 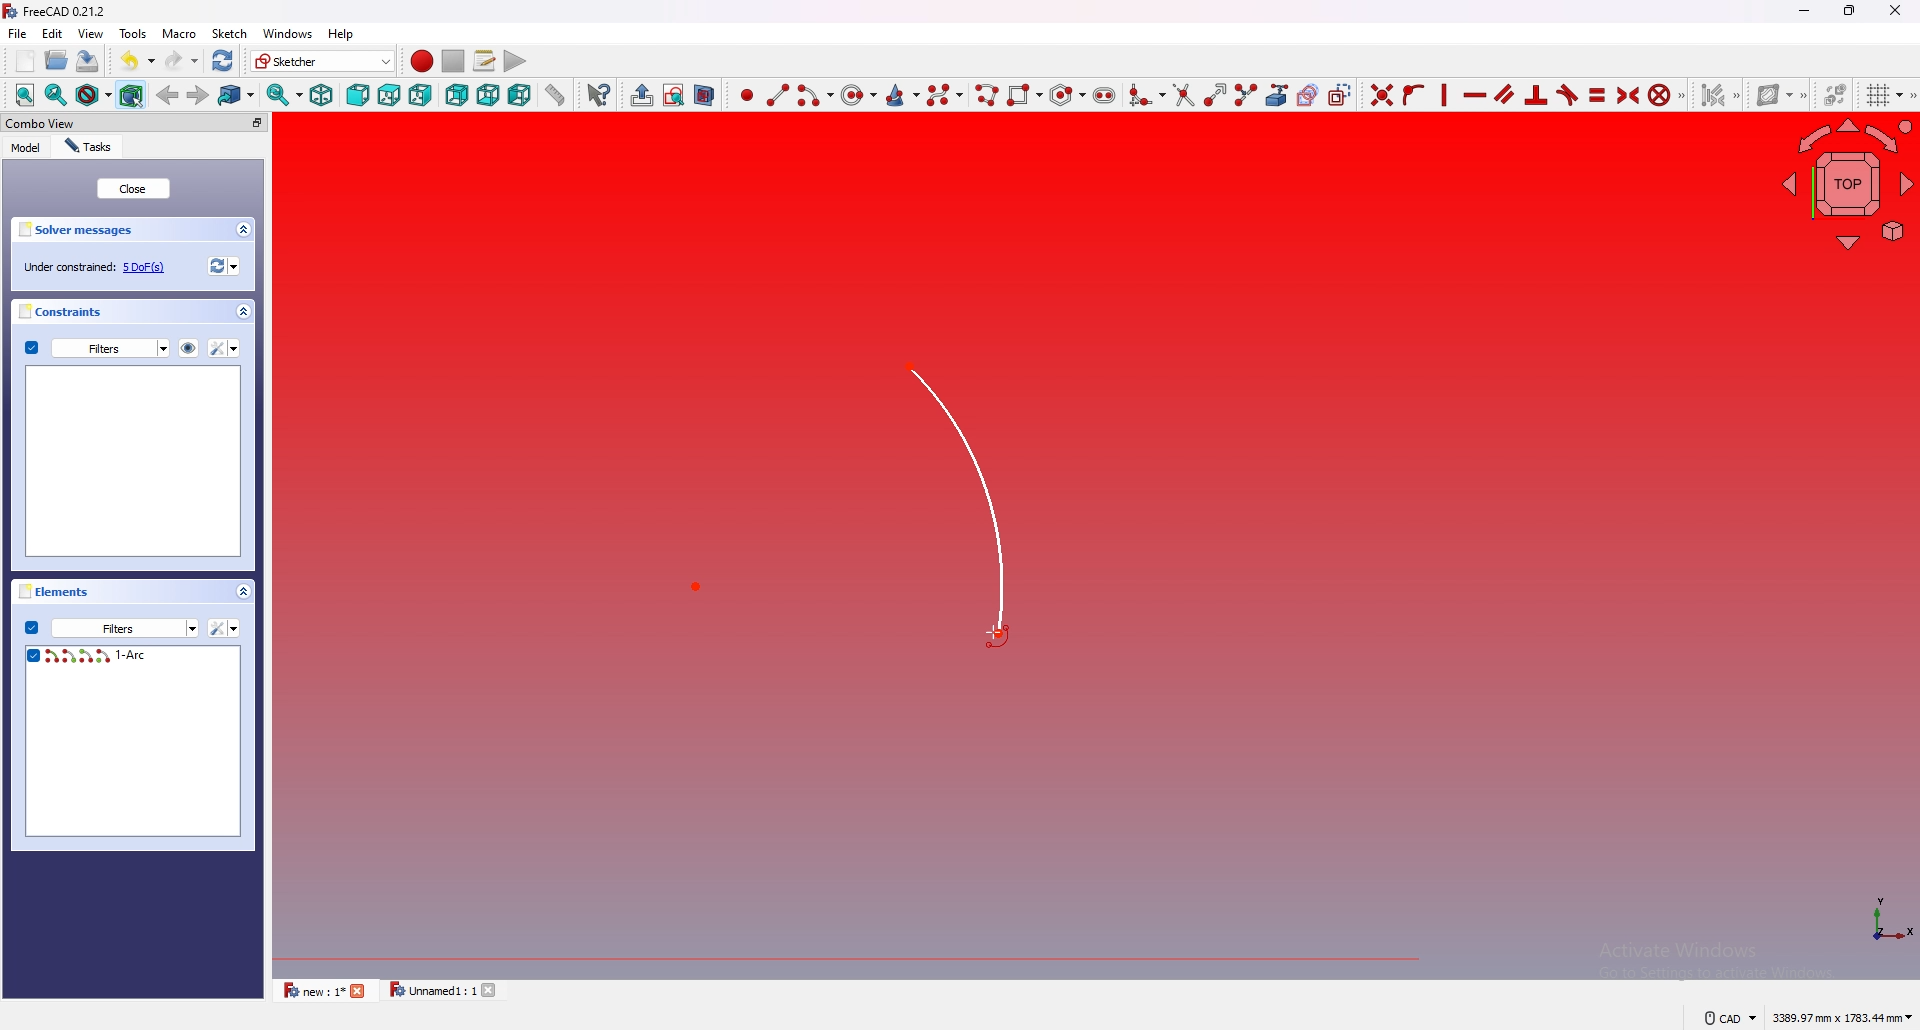 I want to click on resize, so click(x=1851, y=10).